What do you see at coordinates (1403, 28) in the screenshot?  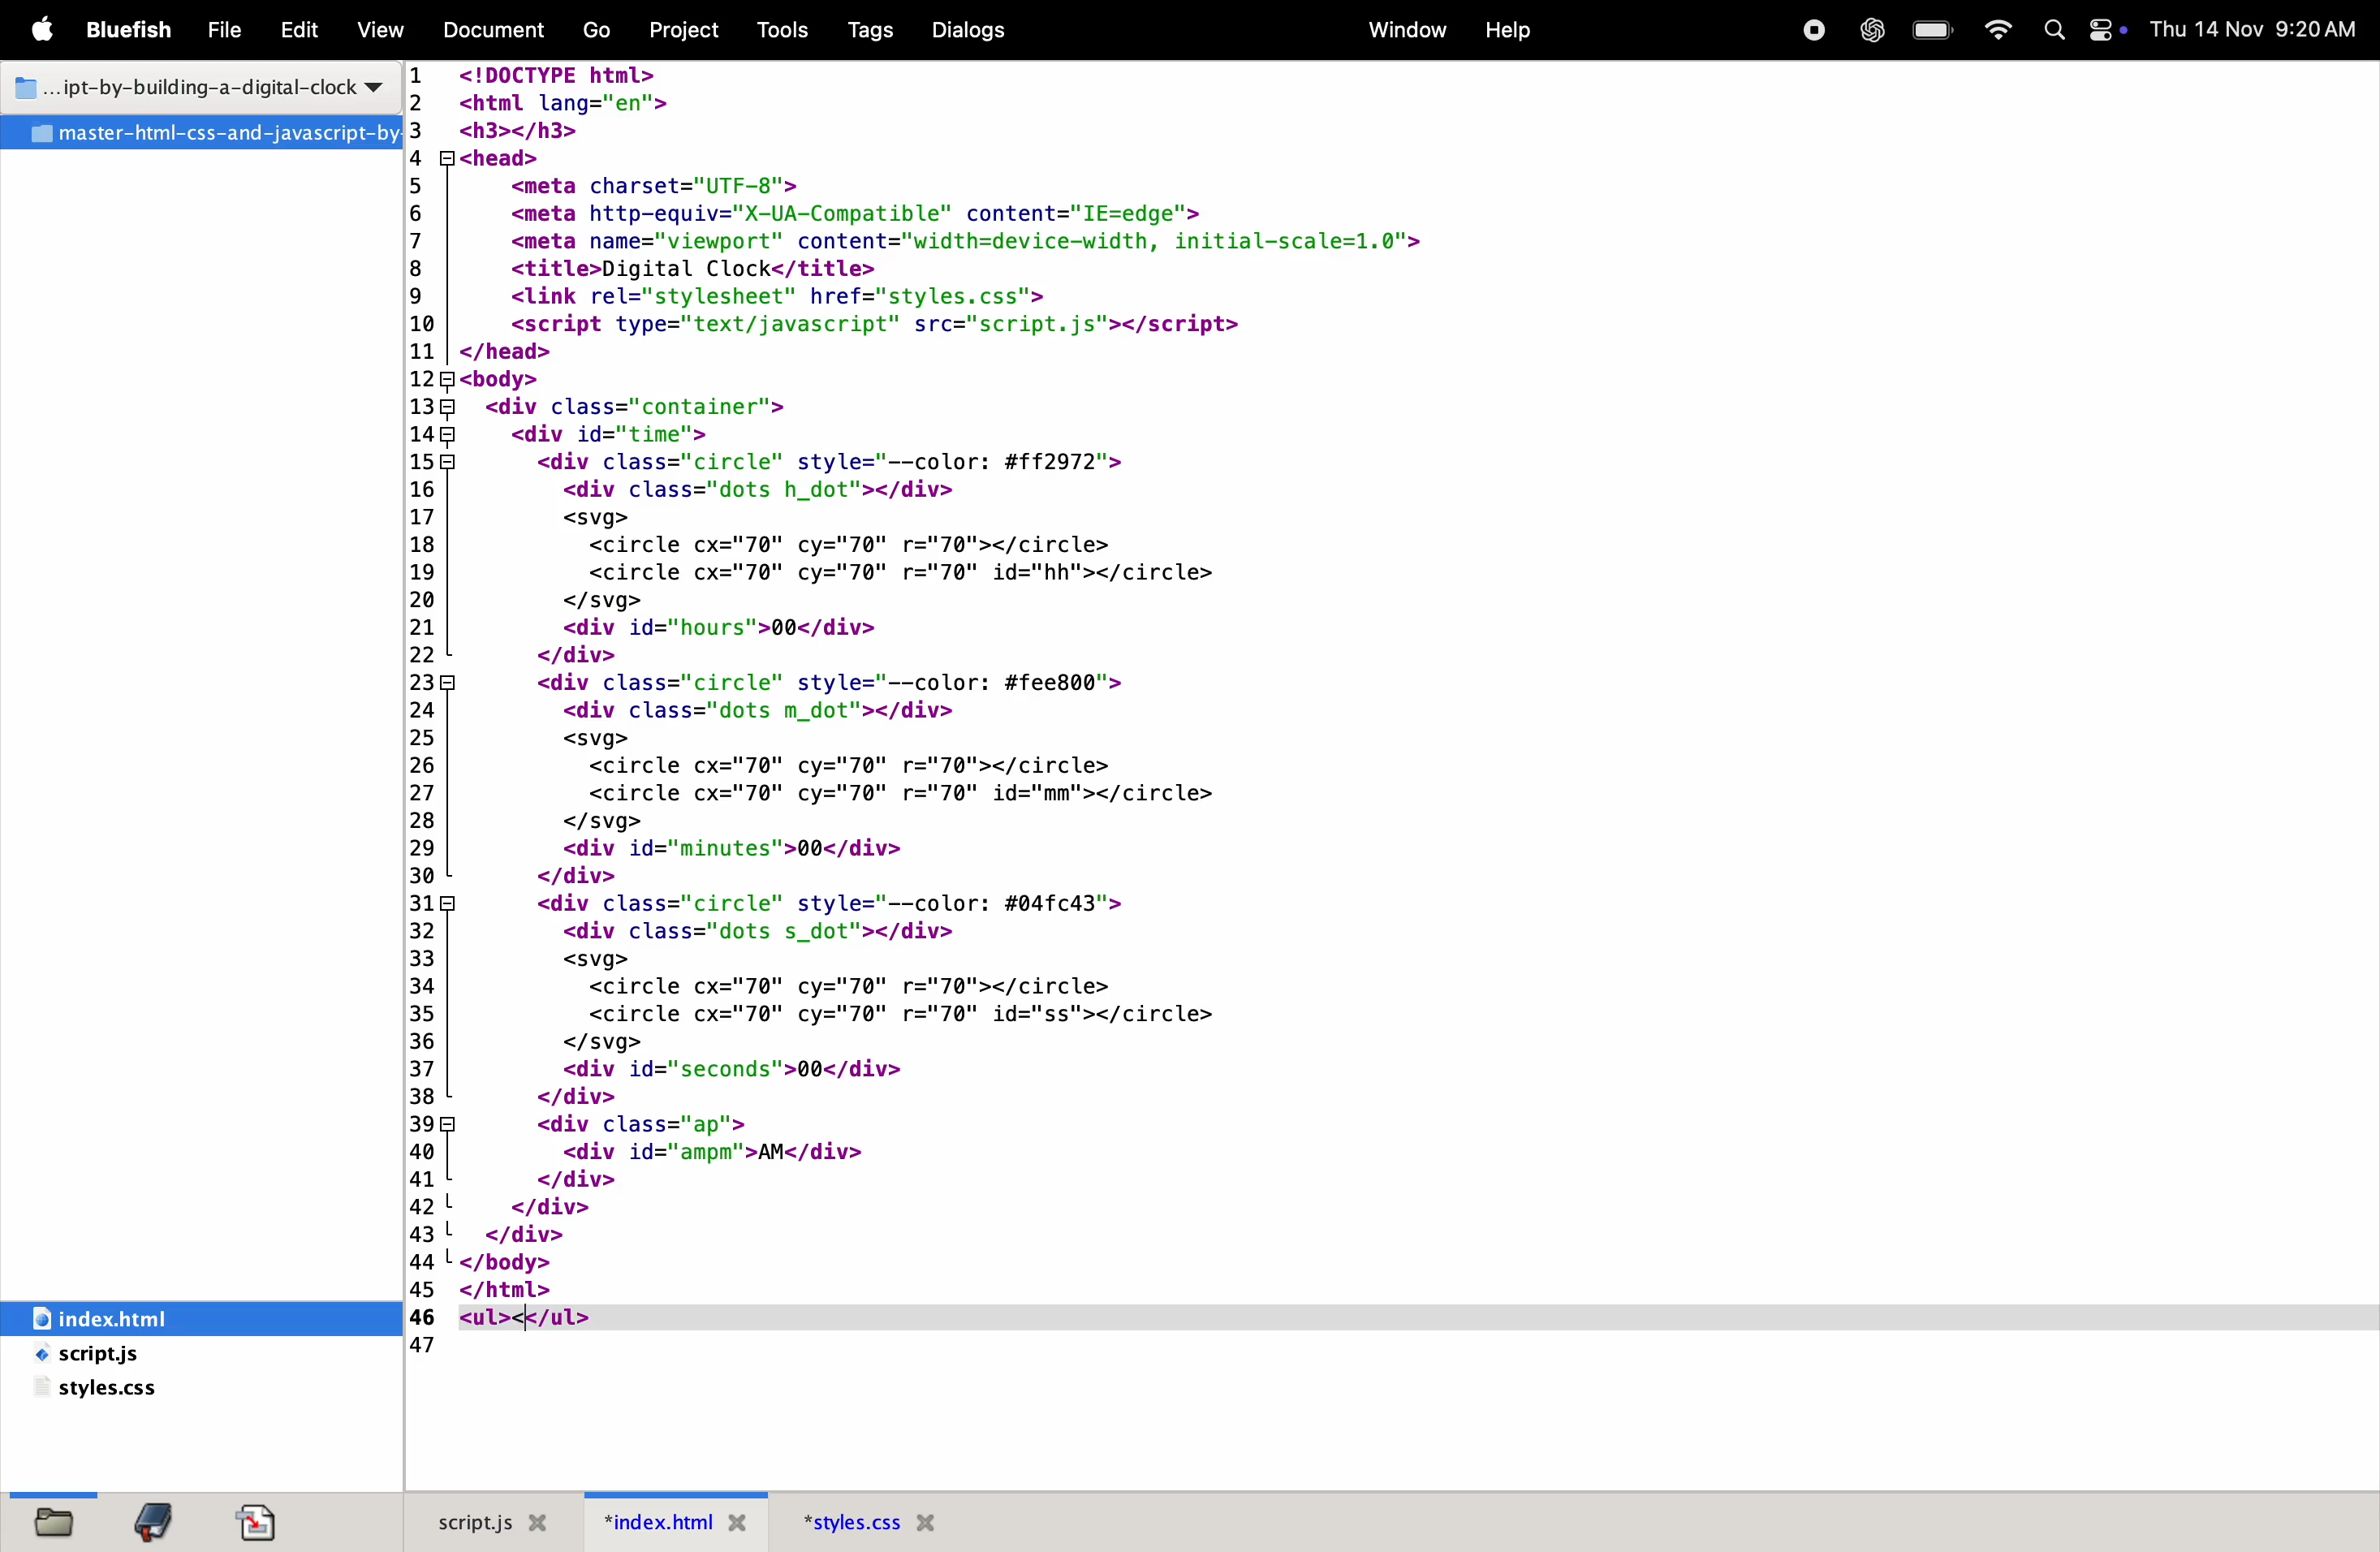 I see `window` at bounding box center [1403, 28].